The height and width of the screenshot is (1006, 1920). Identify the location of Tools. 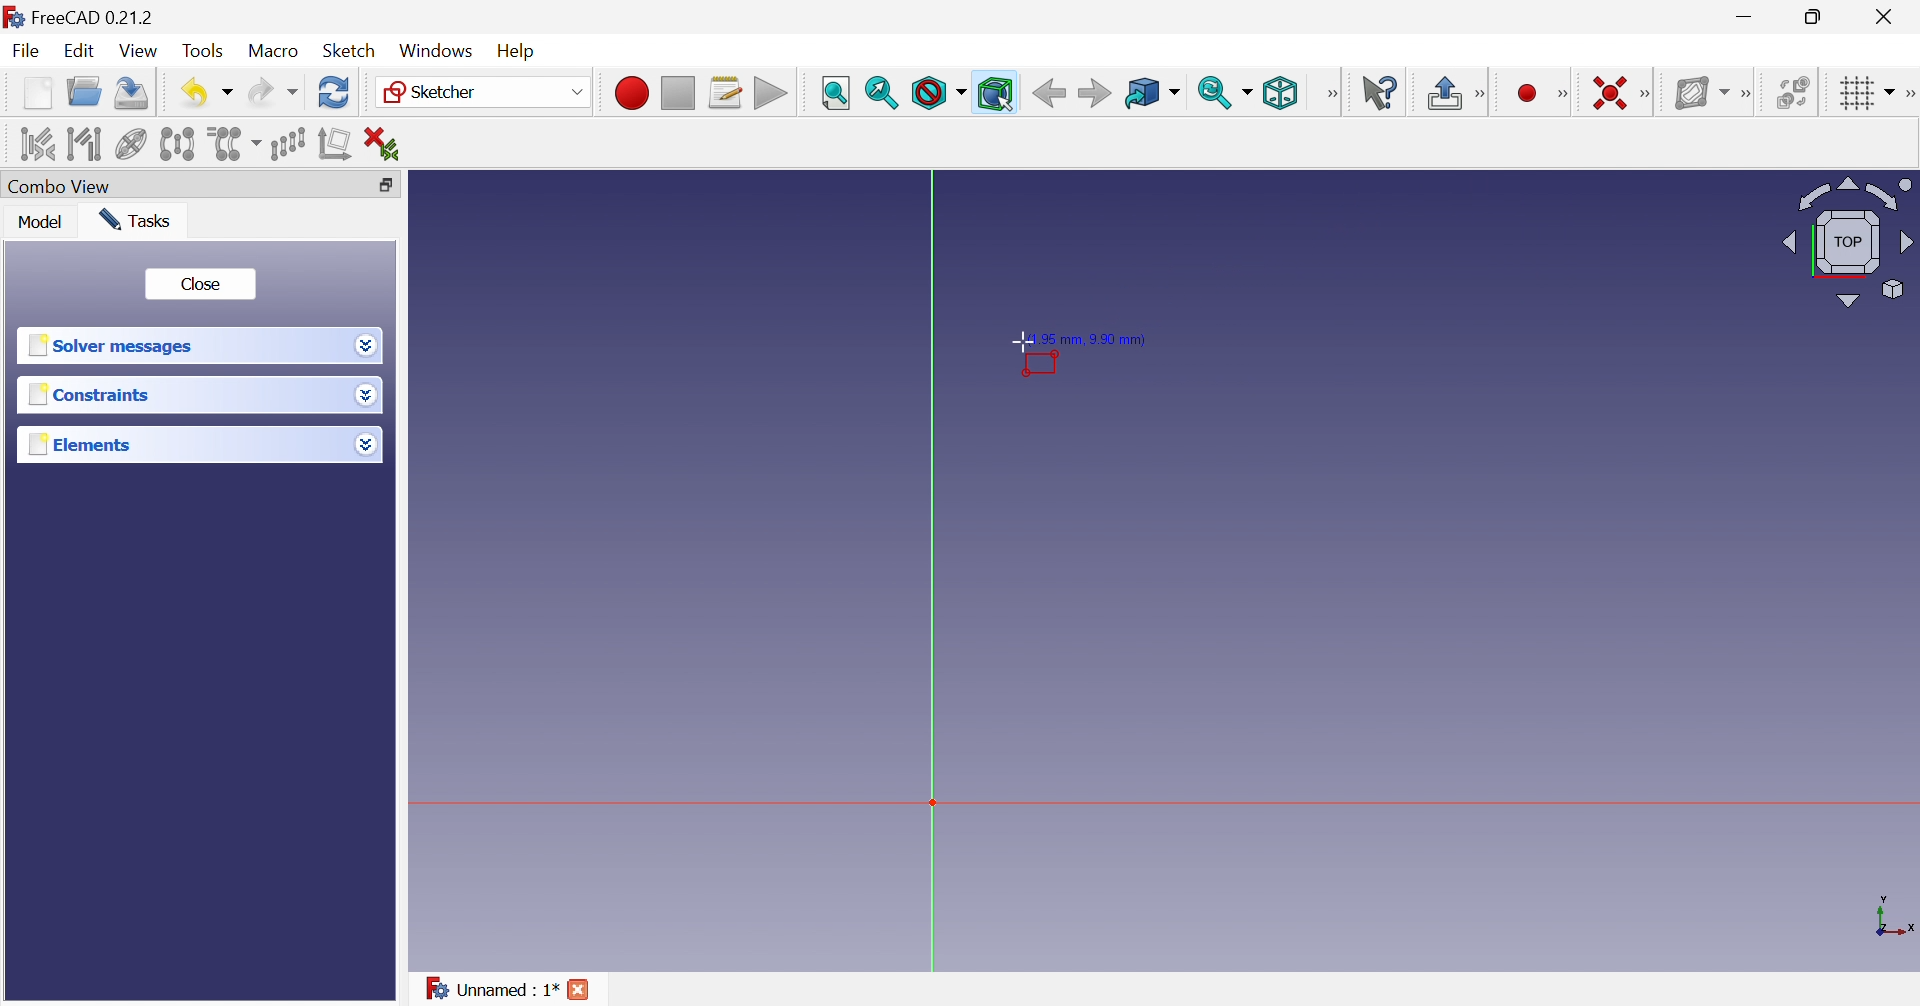
(202, 52).